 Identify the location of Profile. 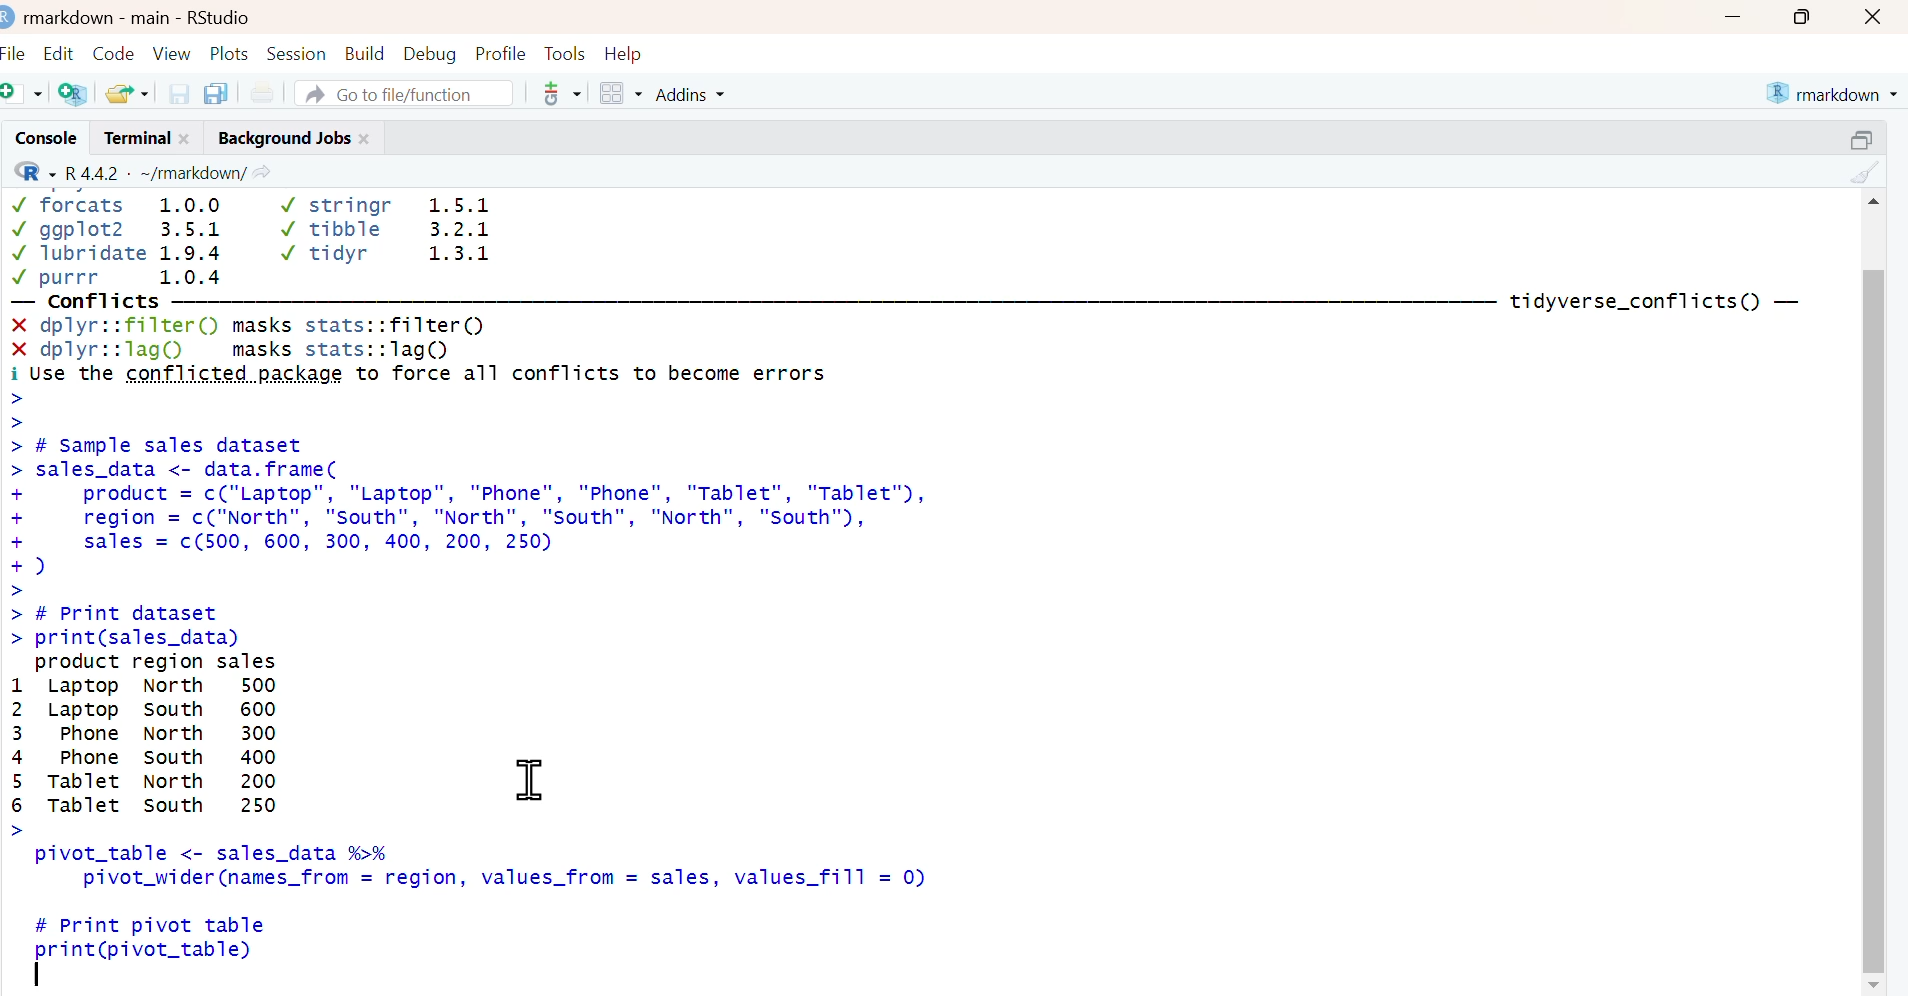
(500, 51).